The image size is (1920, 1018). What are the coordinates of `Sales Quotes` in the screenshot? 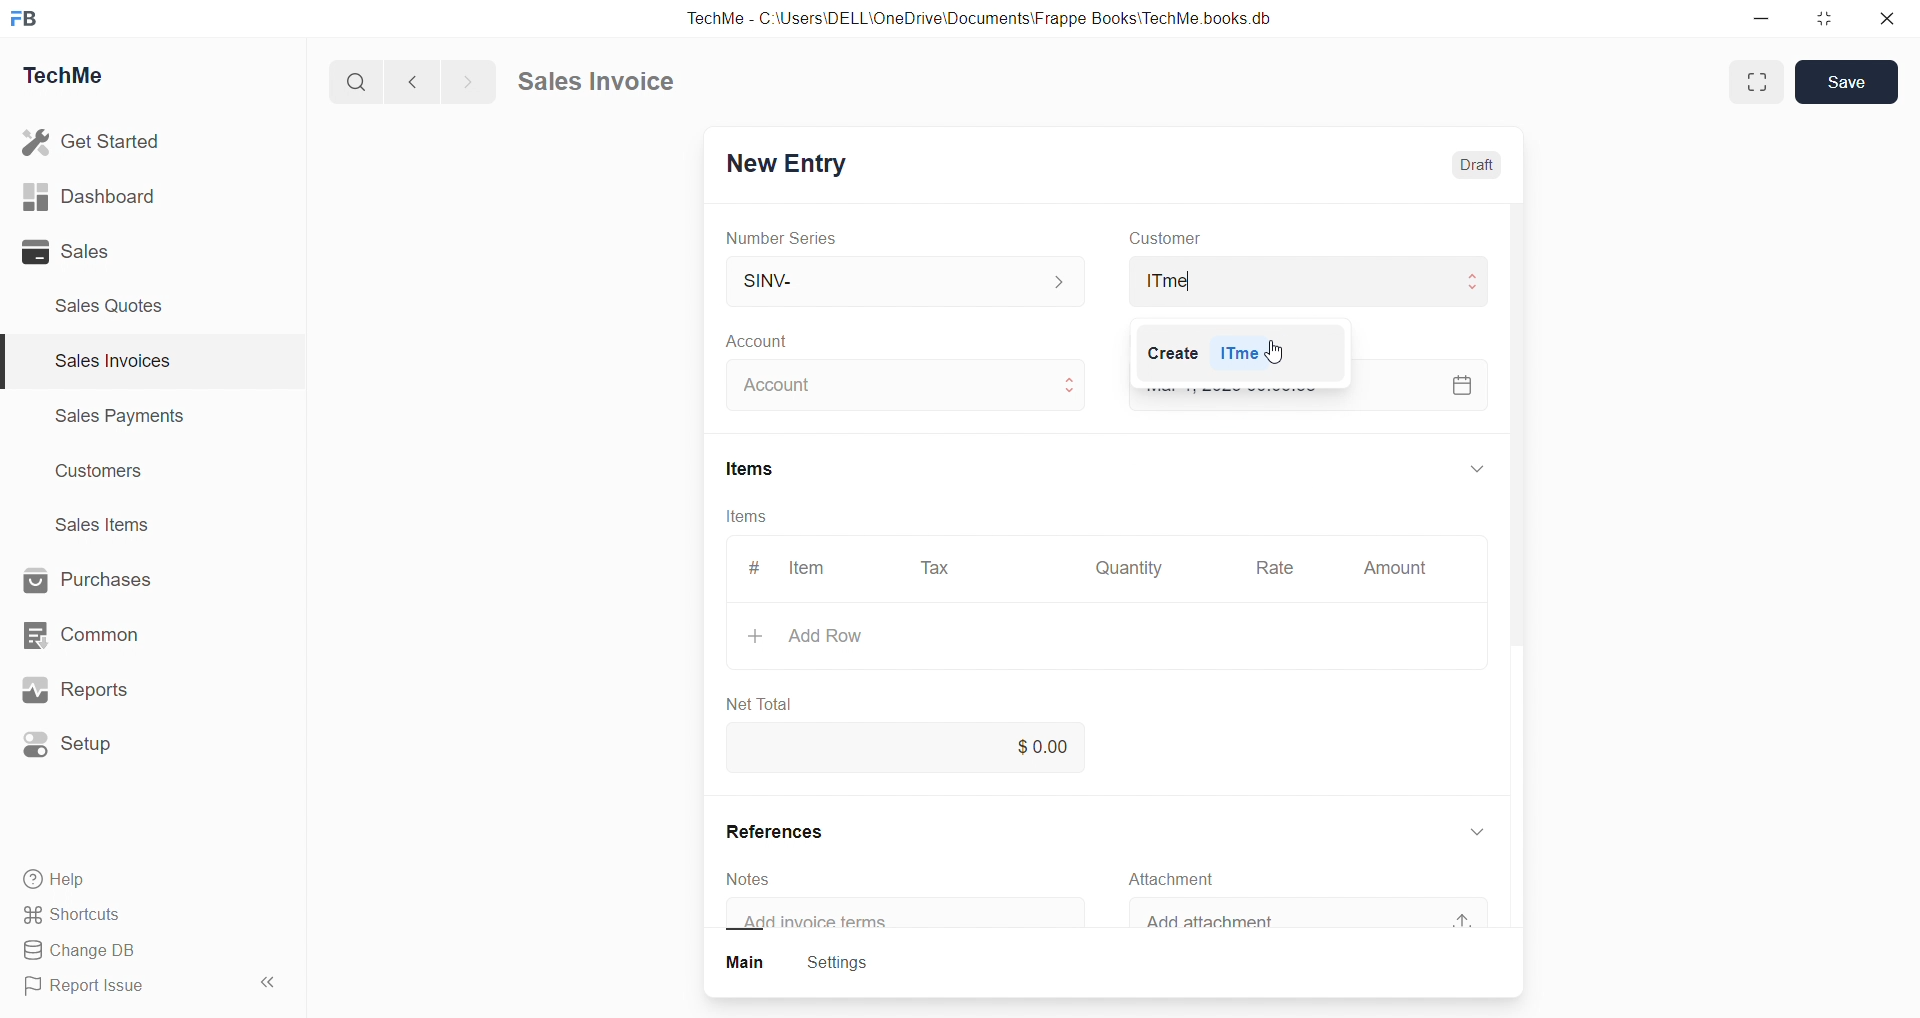 It's located at (117, 305).